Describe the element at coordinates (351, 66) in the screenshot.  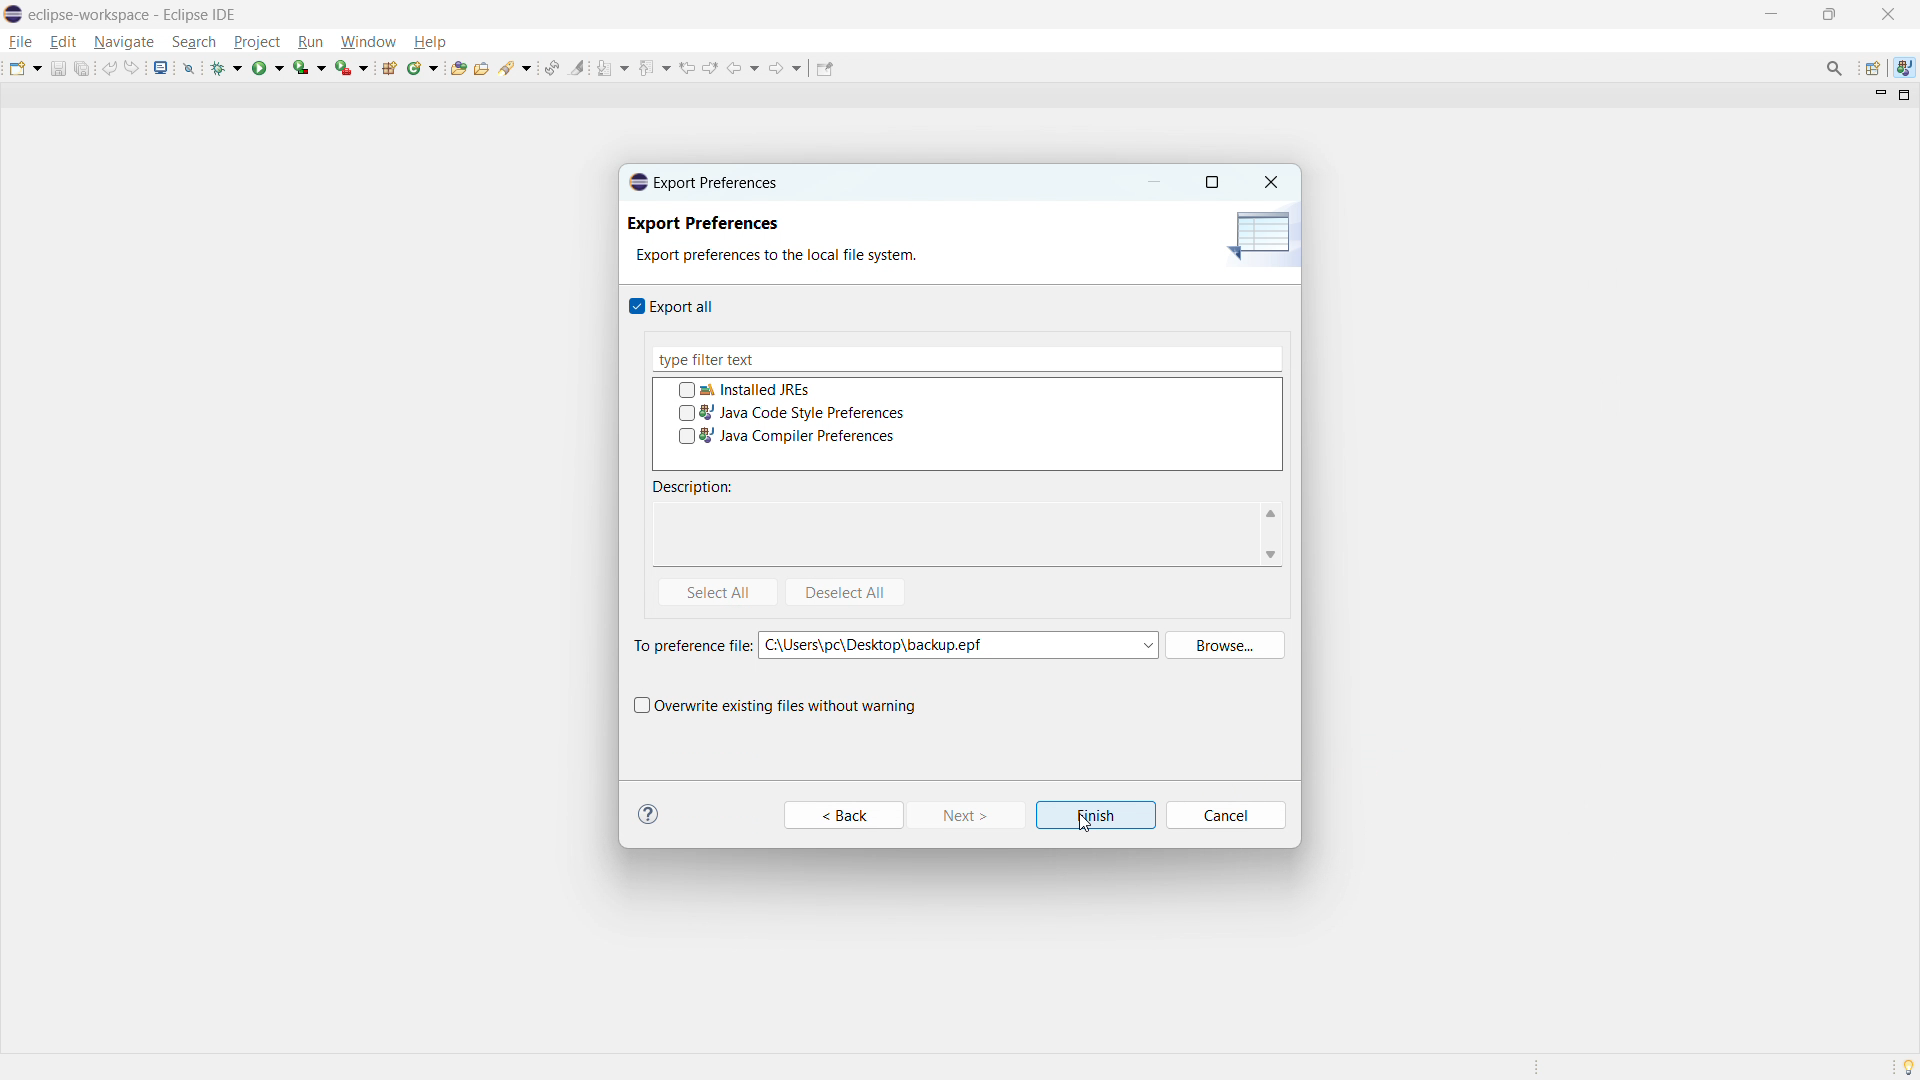
I see `run last tool` at that location.